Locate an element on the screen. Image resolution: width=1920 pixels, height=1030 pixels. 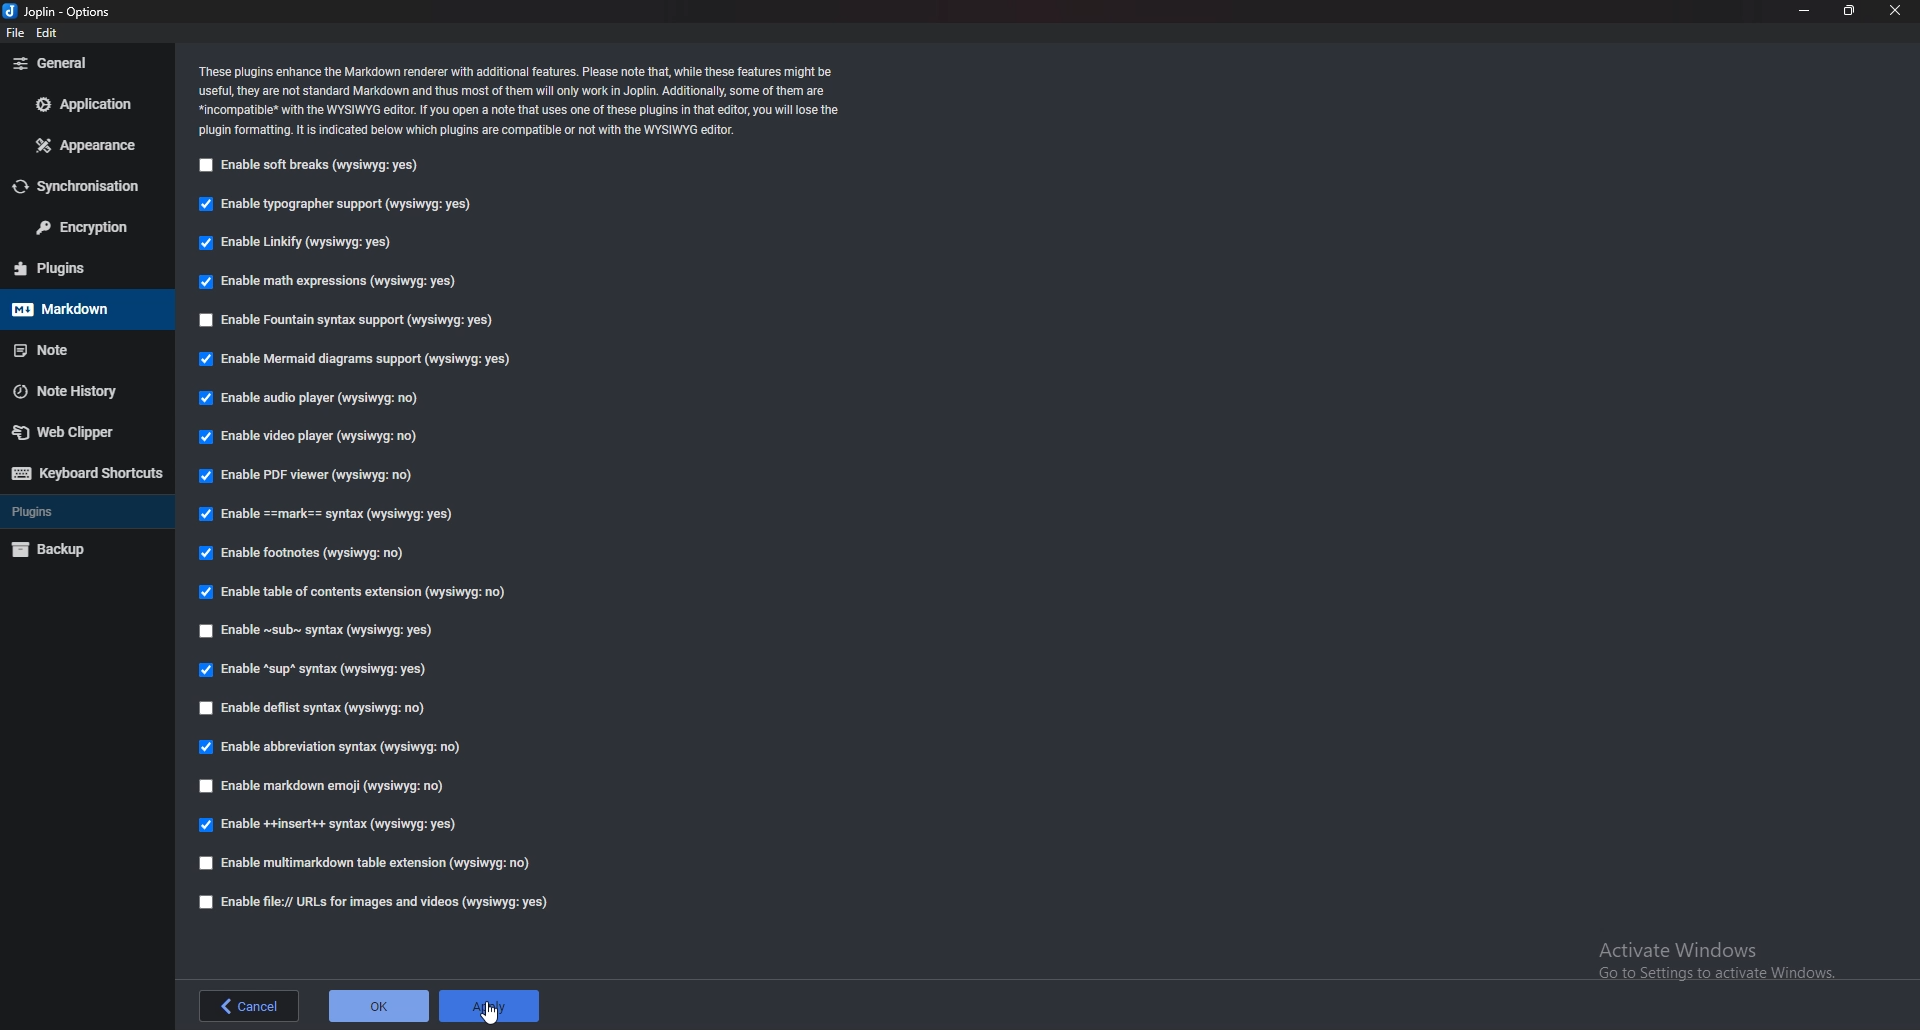
enable typographer support is located at coordinates (335, 204).